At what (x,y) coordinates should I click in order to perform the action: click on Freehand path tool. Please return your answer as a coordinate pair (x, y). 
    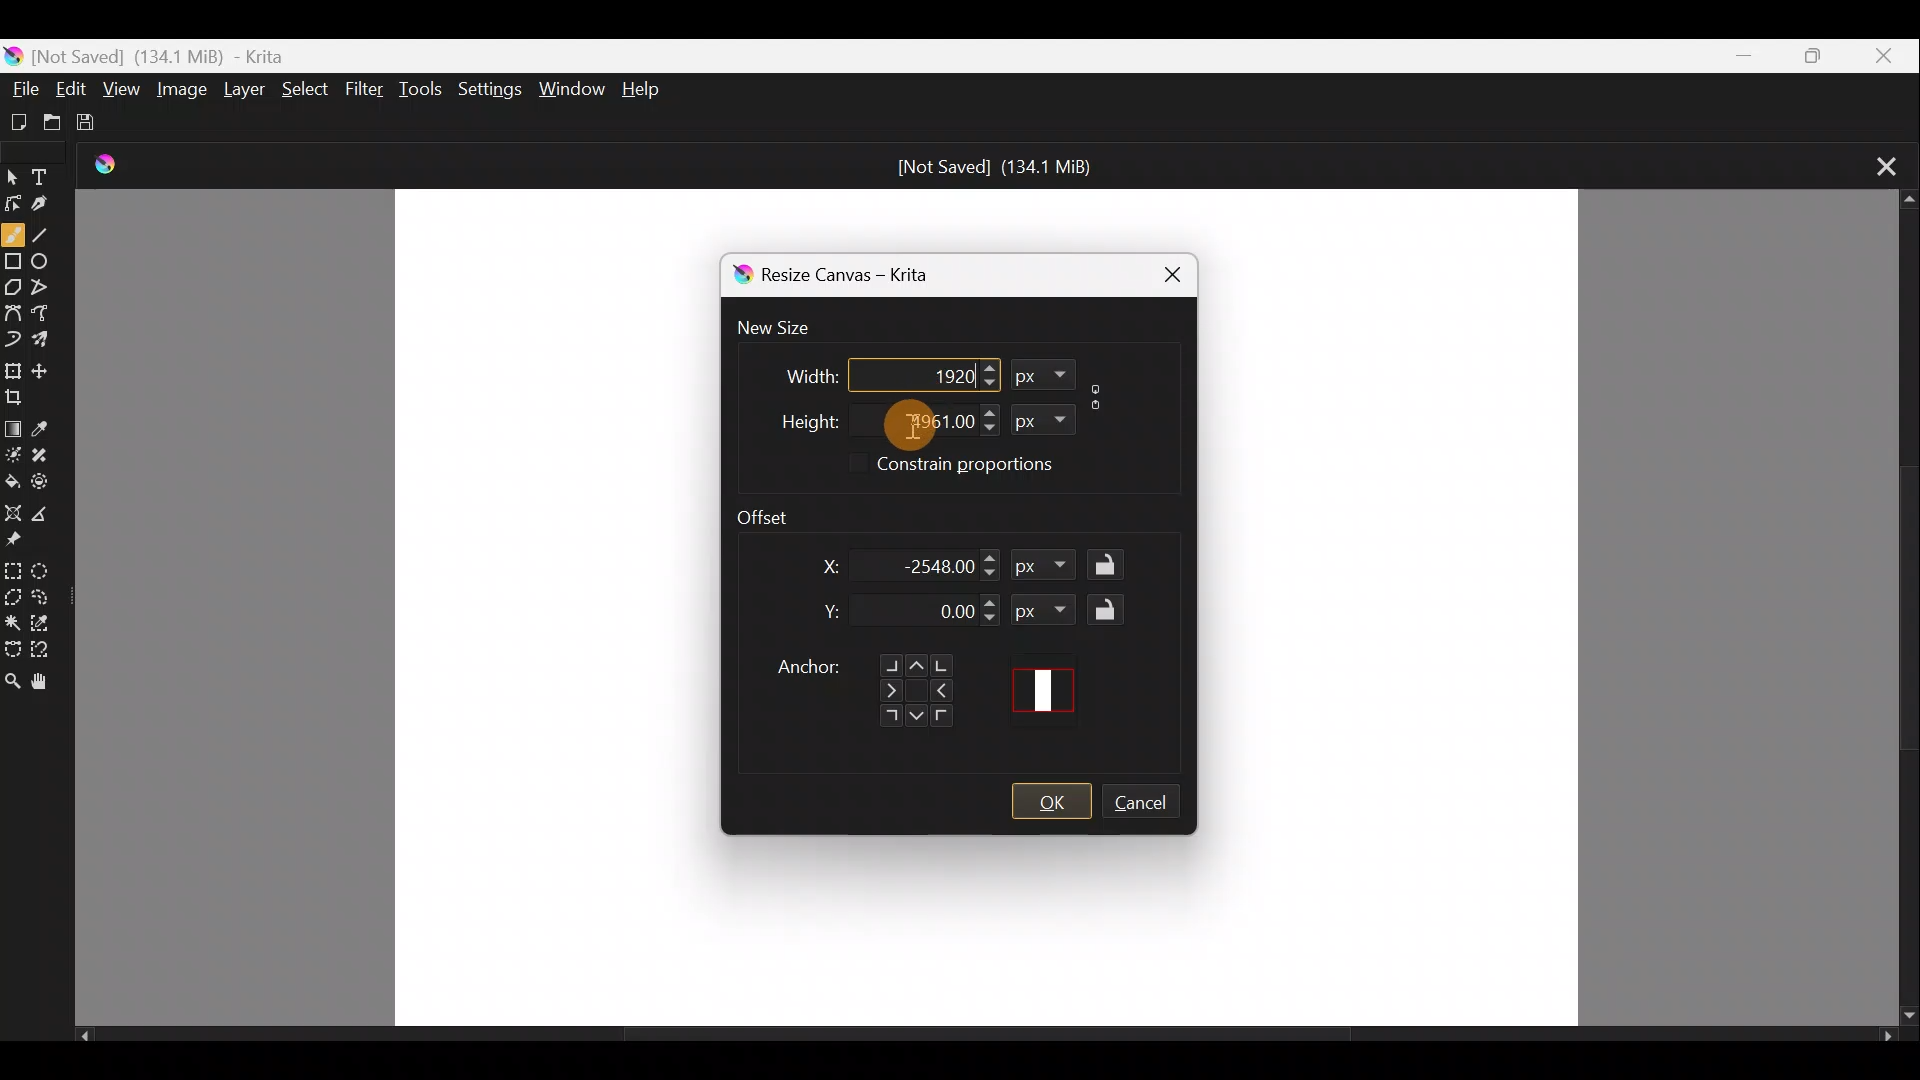
    Looking at the image, I should click on (46, 311).